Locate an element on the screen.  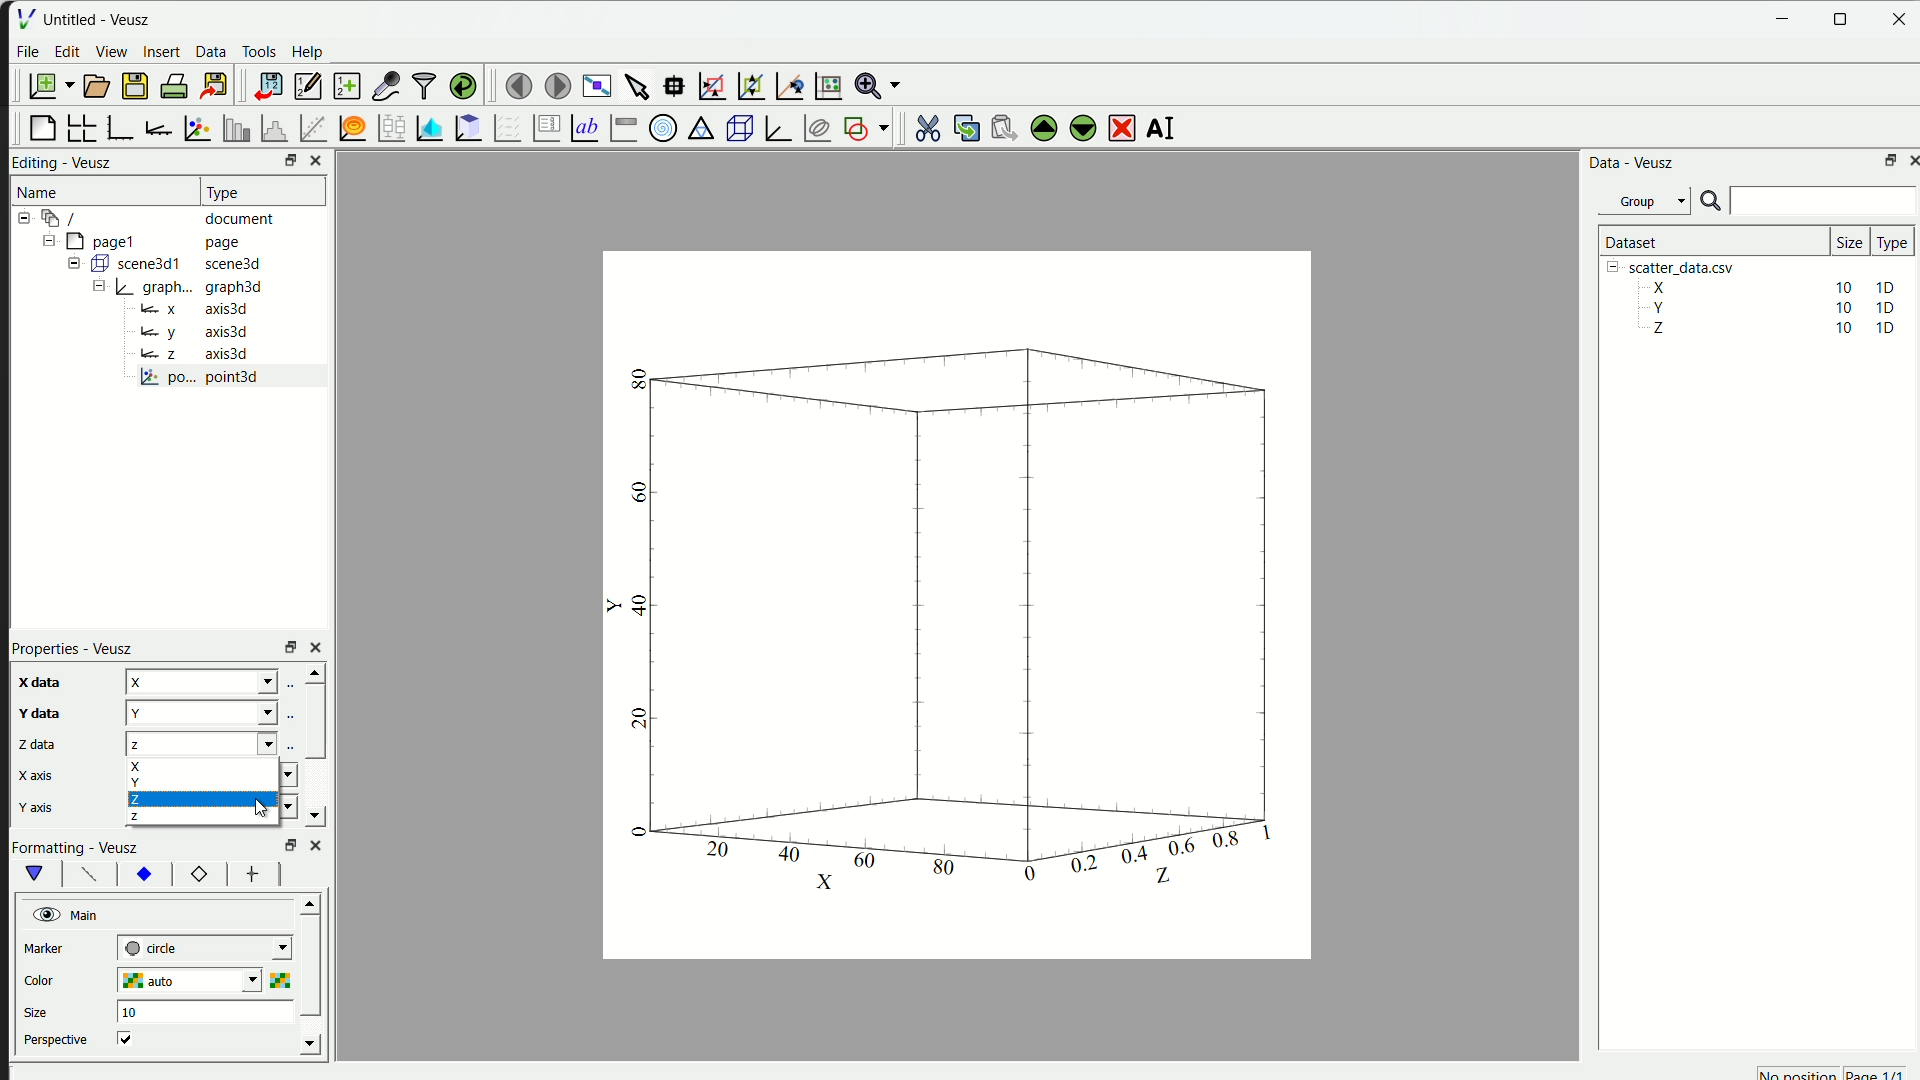
clipboard is located at coordinates (466, 128).